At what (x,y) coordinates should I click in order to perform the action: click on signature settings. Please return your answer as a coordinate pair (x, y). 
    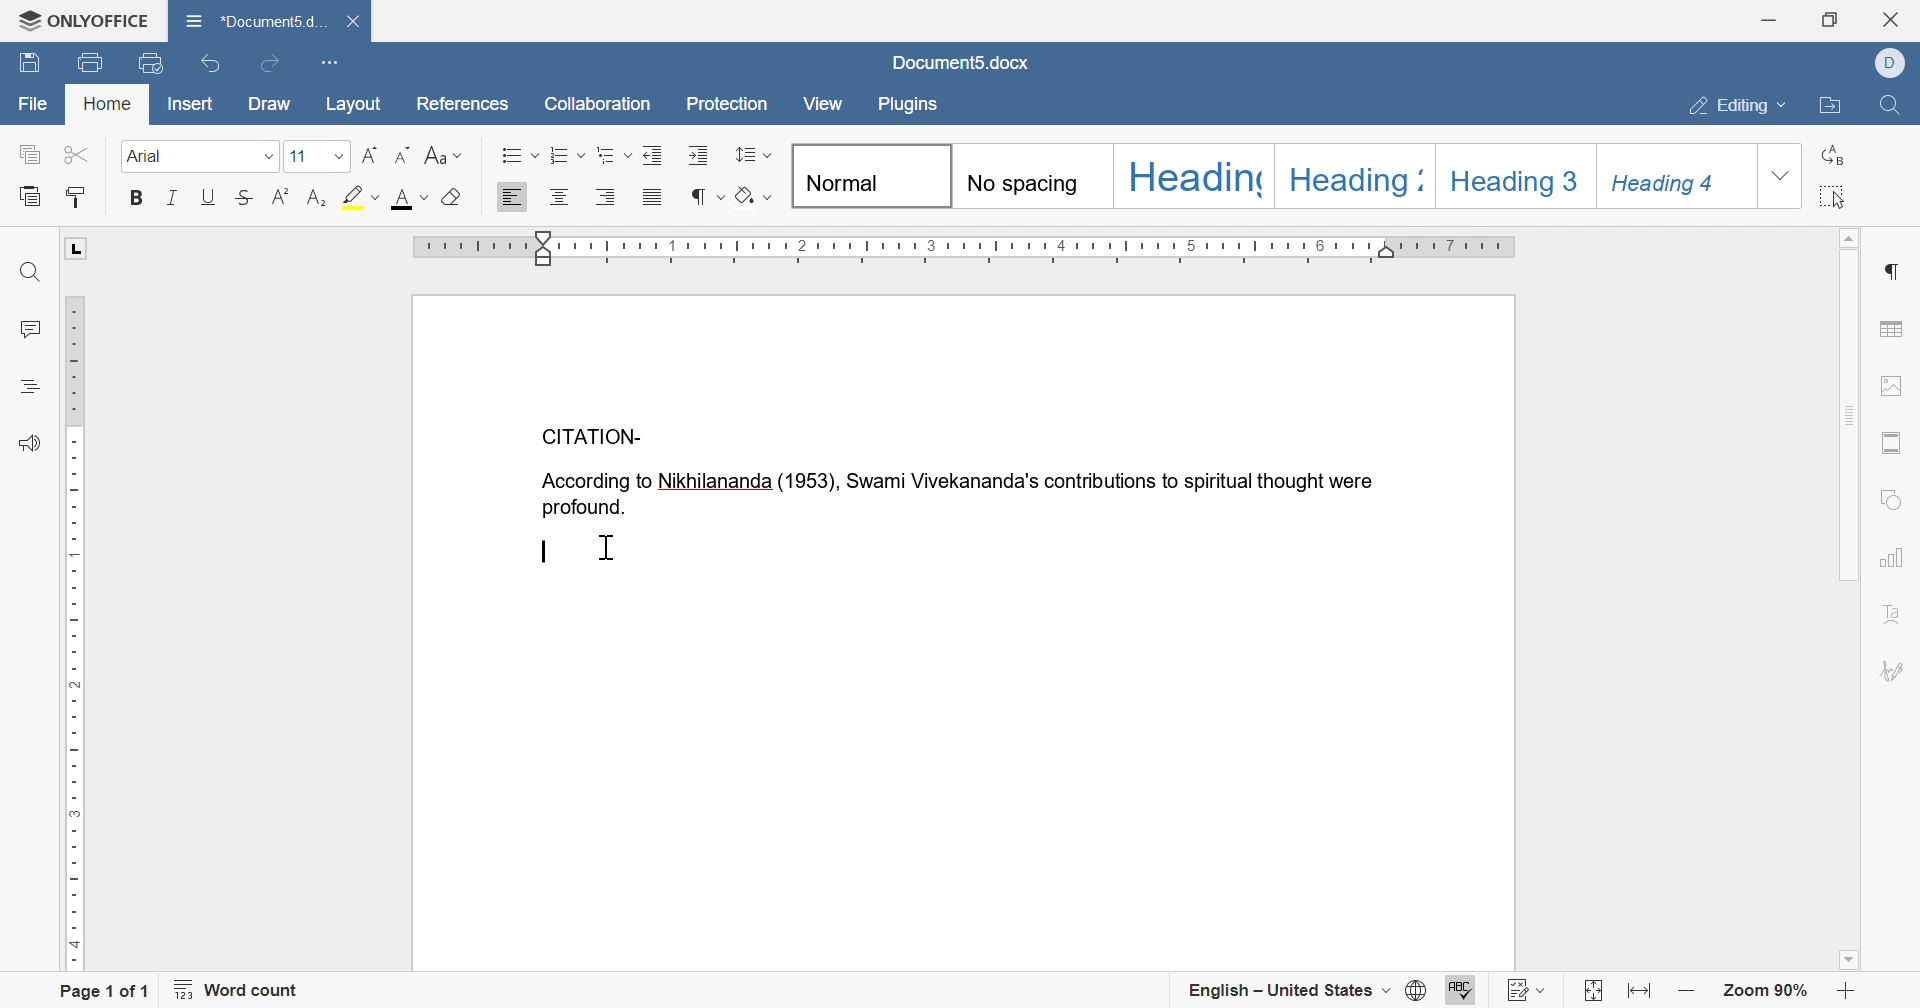
    Looking at the image, I should click on (1893, 673).